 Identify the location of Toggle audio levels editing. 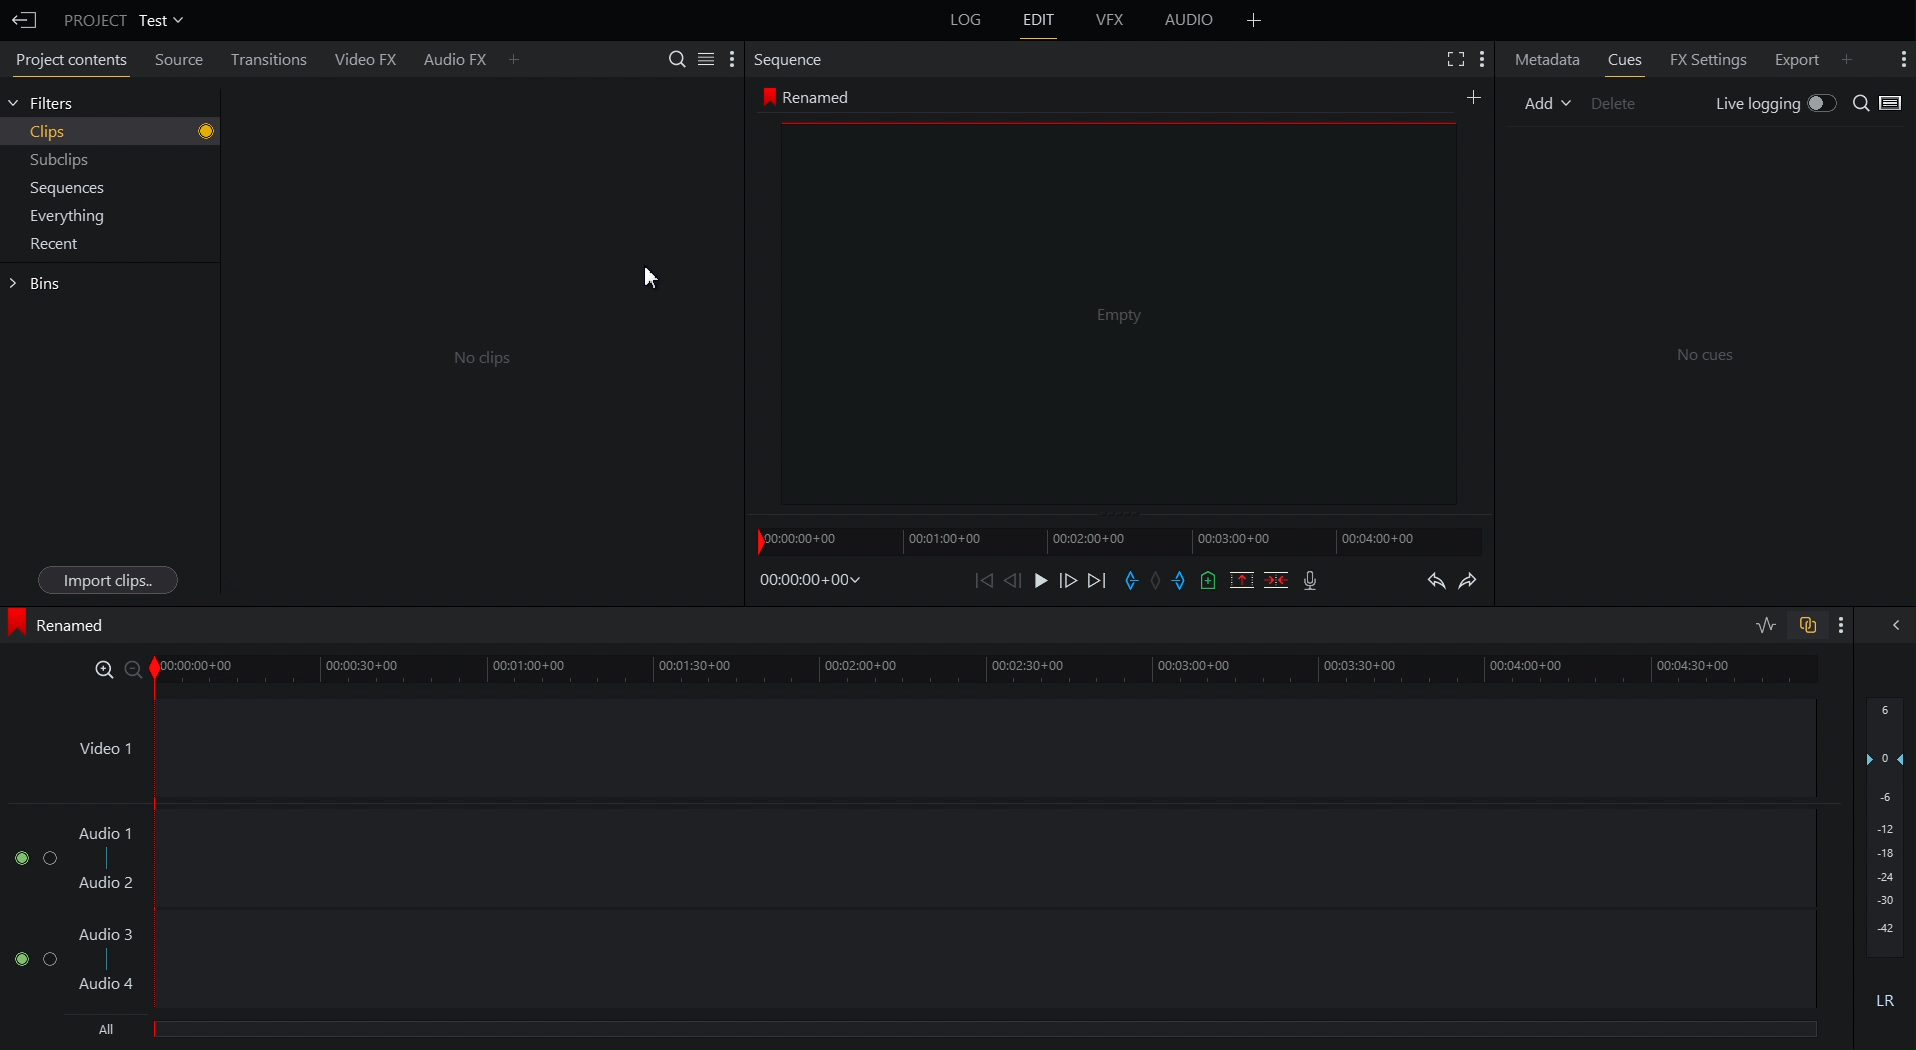
(1760, 623).